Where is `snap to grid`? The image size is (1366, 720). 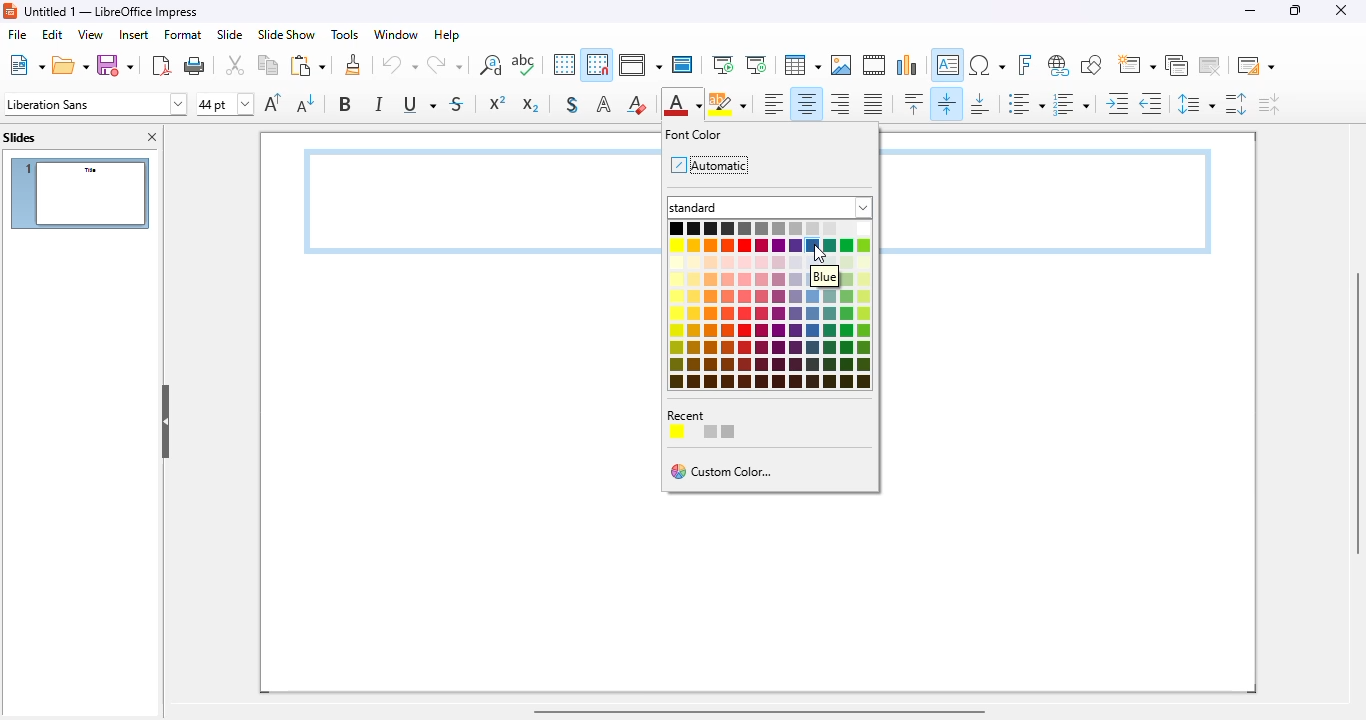
snap to grid is located at coordinates (597, 64).